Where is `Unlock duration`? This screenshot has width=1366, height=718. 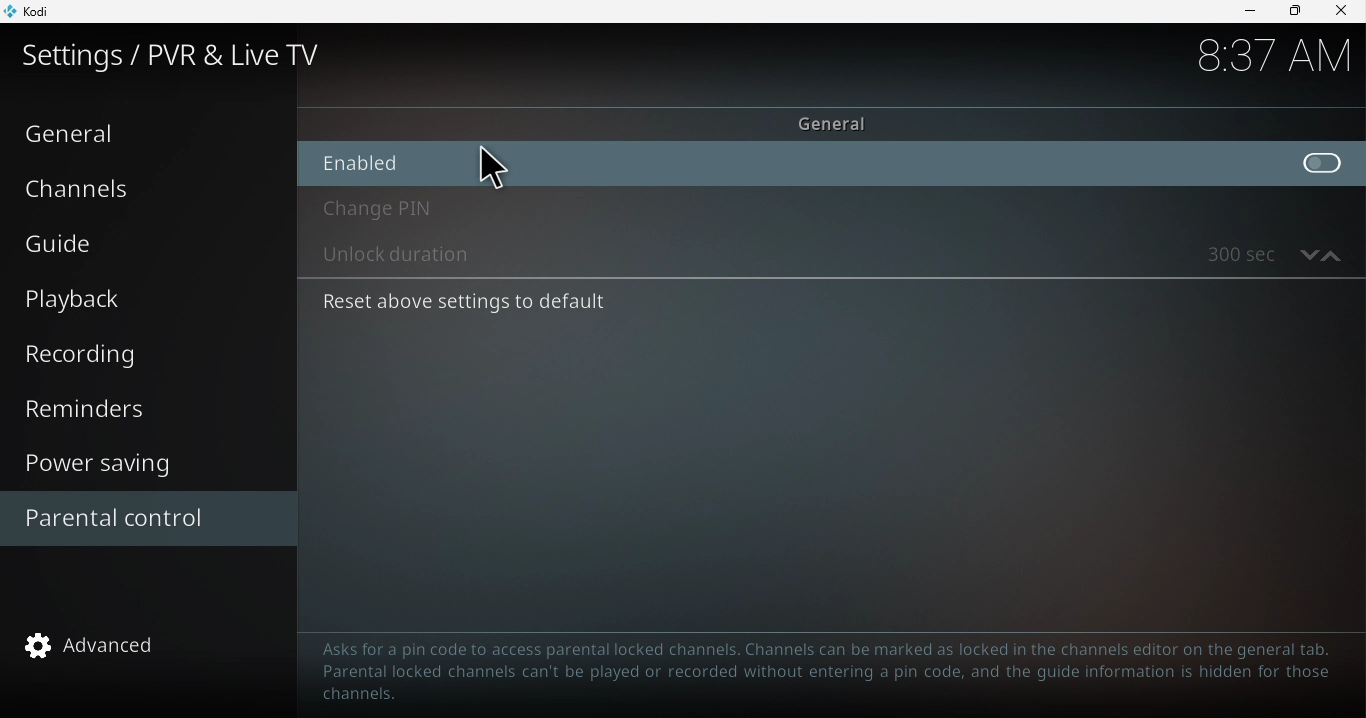
Unlock duration is located at coordinates (790, 259).